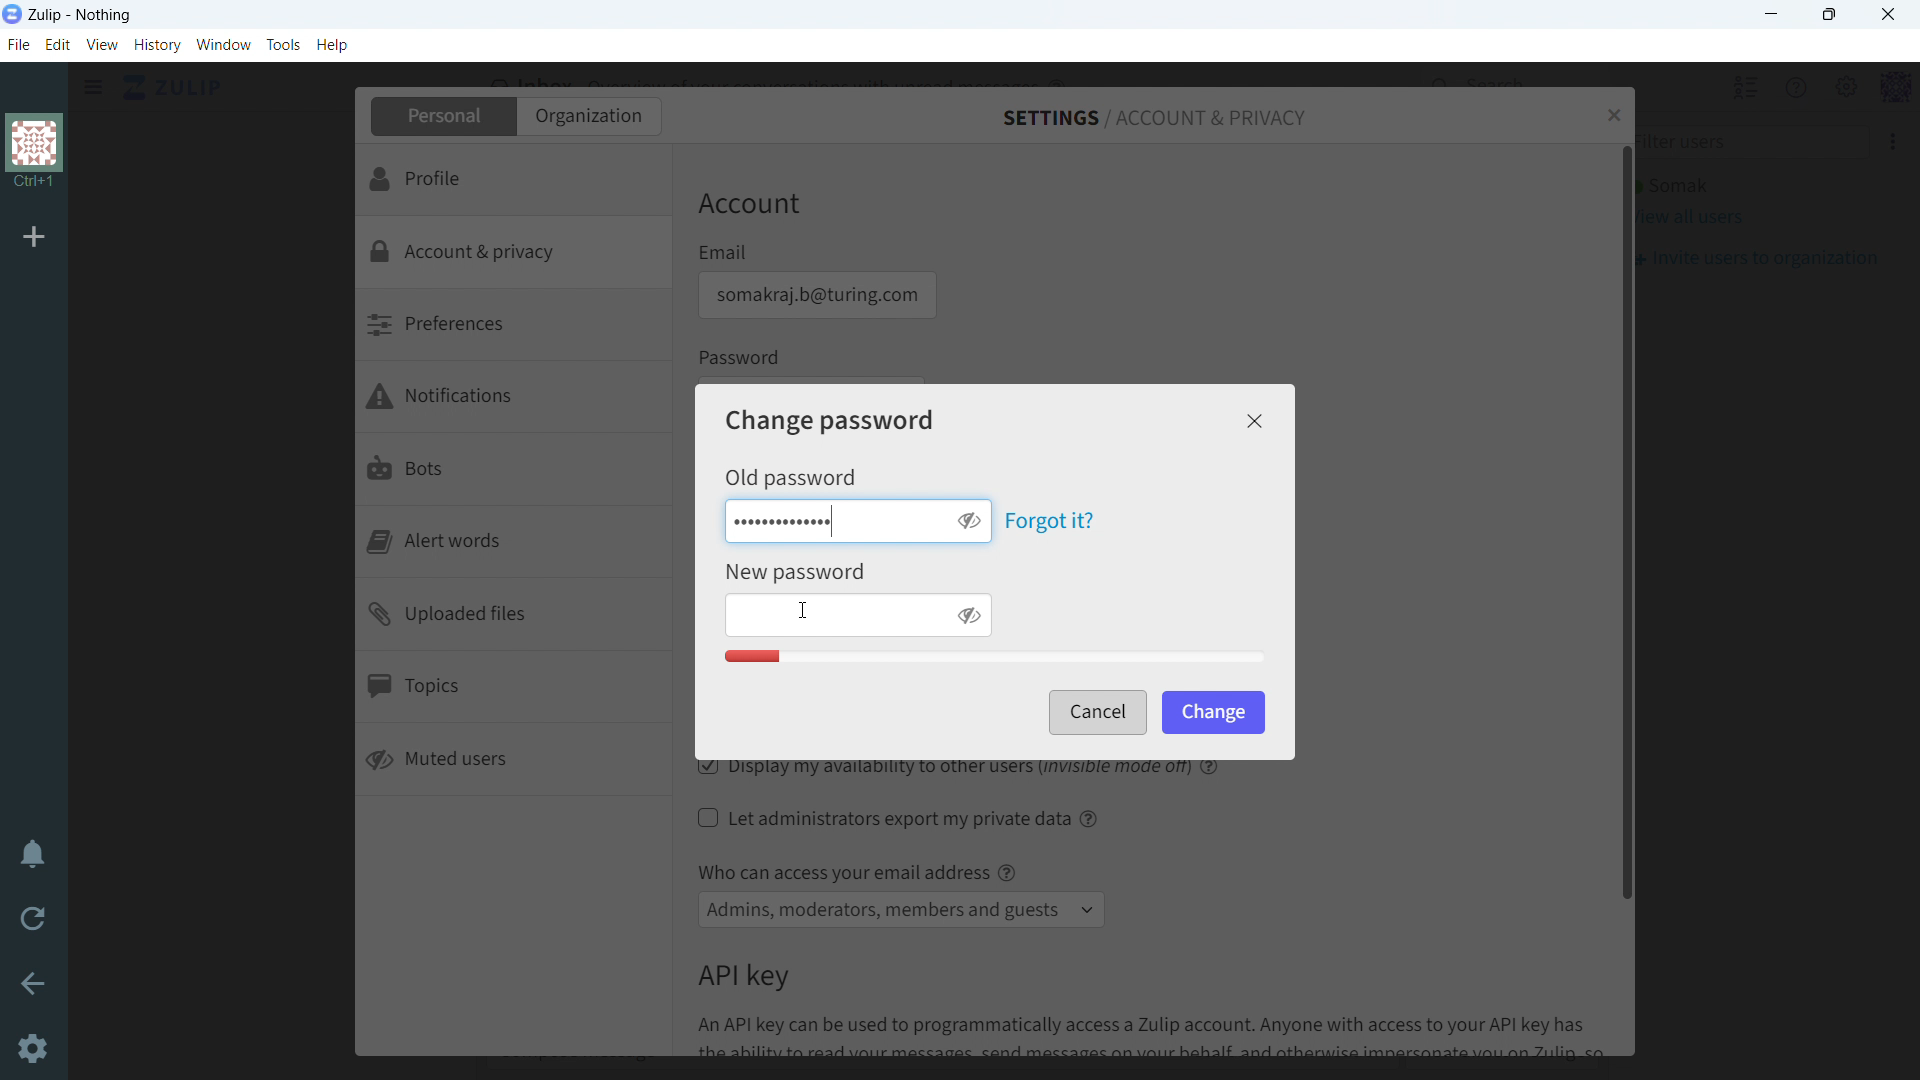  What do you see at coordinates (1160, 1035) in the screenshot?
I see `An API key can be used to programmatically access a Zulip account. Anyone with access to your API key has` at bounding box center [1160, 1035].